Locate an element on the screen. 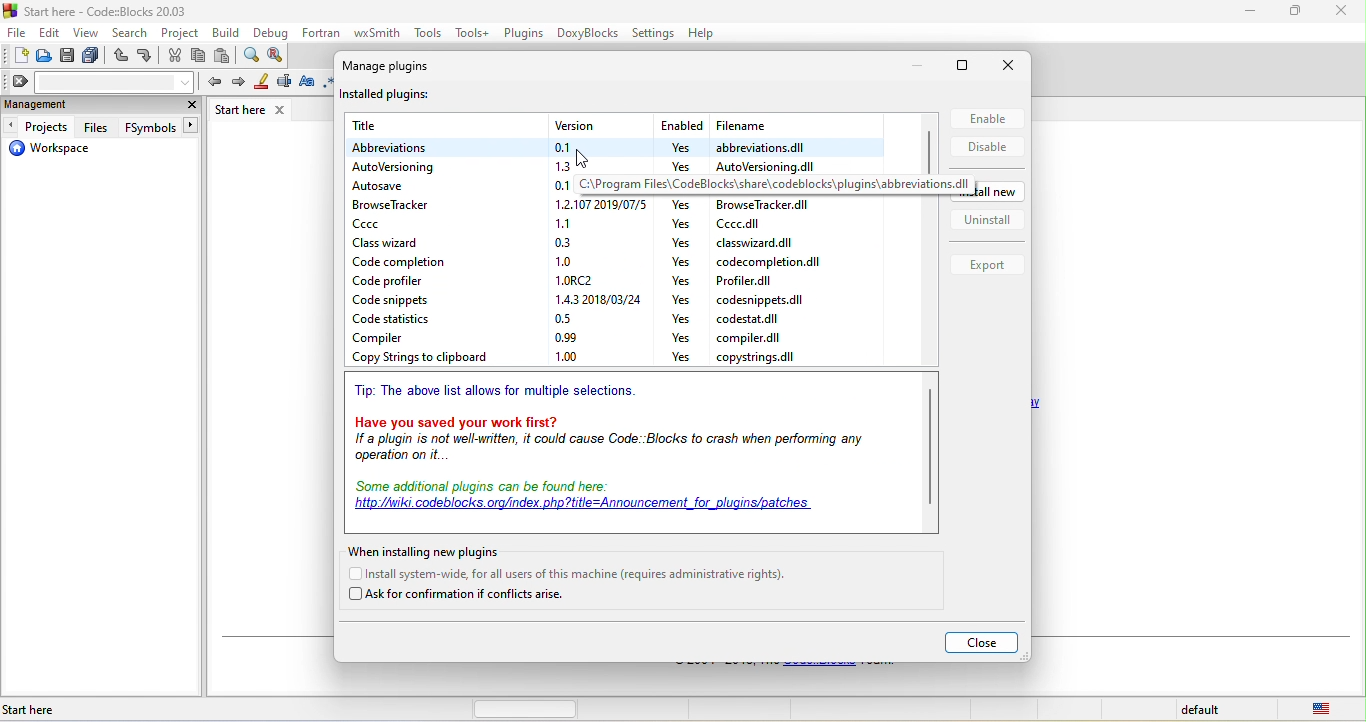 This screenshot has width=1366, height=722. yes is located at coordinates (682, 222).